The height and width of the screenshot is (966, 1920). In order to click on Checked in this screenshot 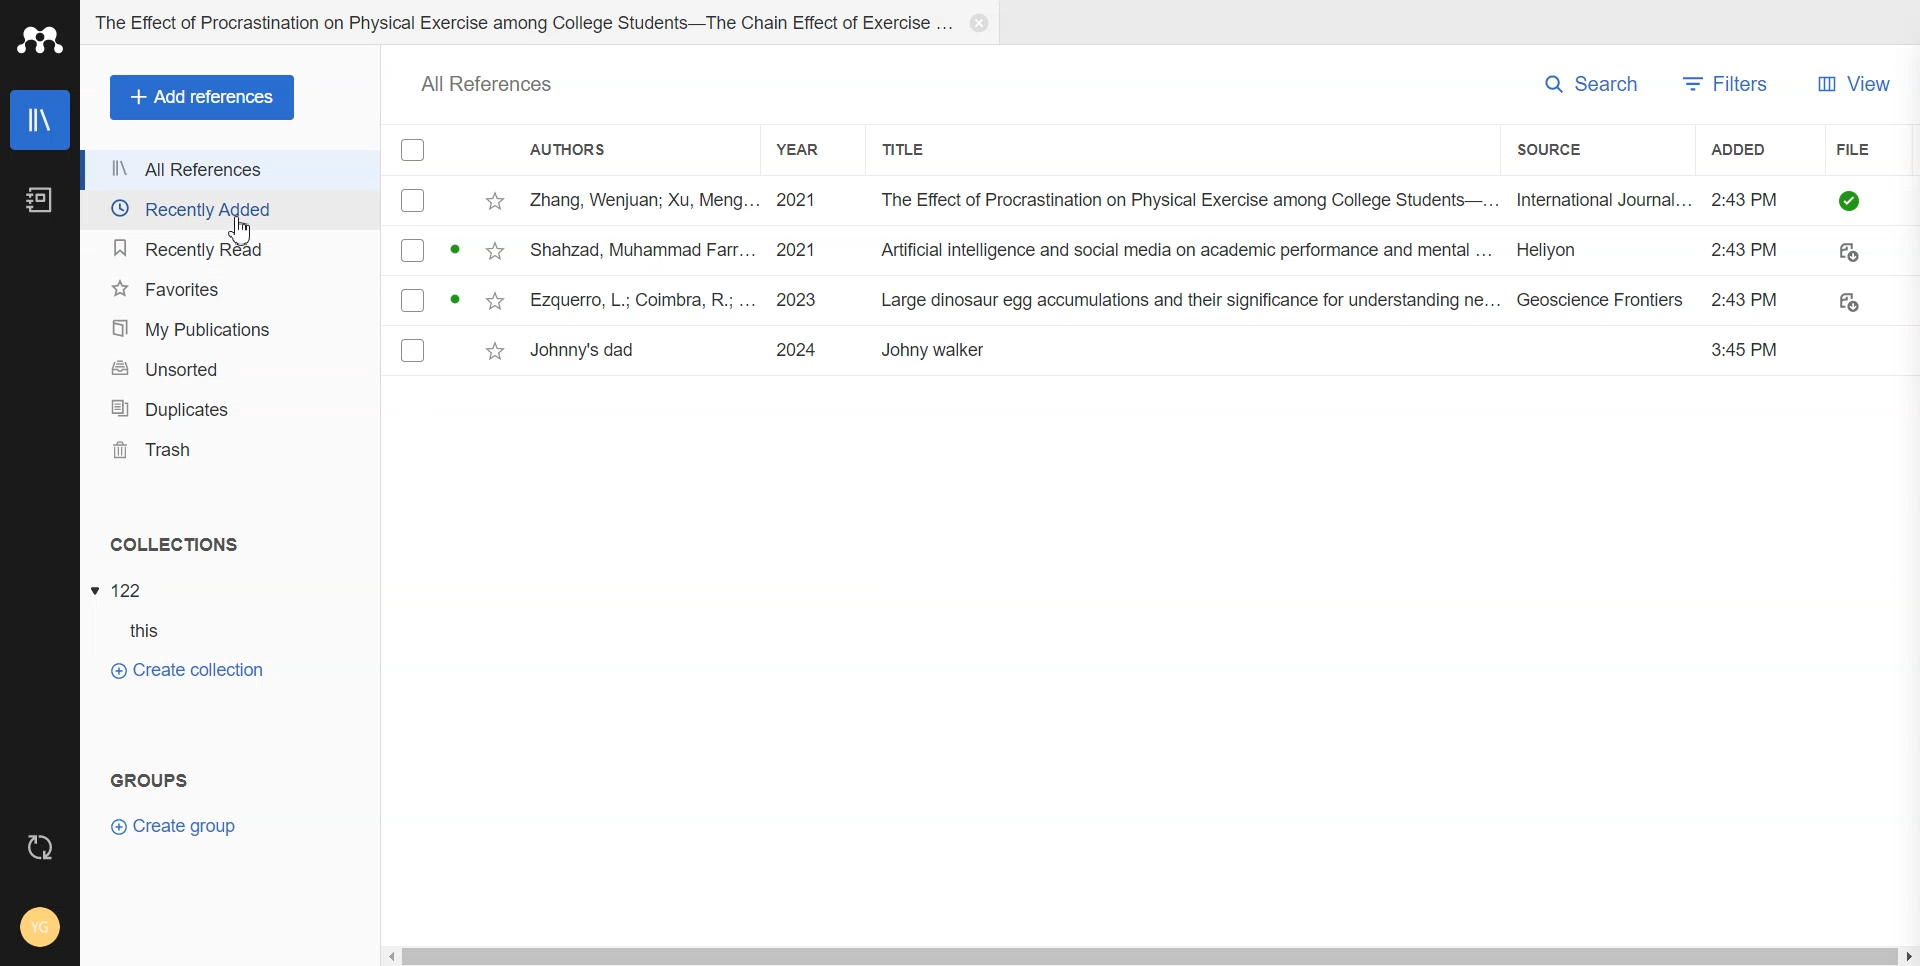, I will do `click(414, 150)`.